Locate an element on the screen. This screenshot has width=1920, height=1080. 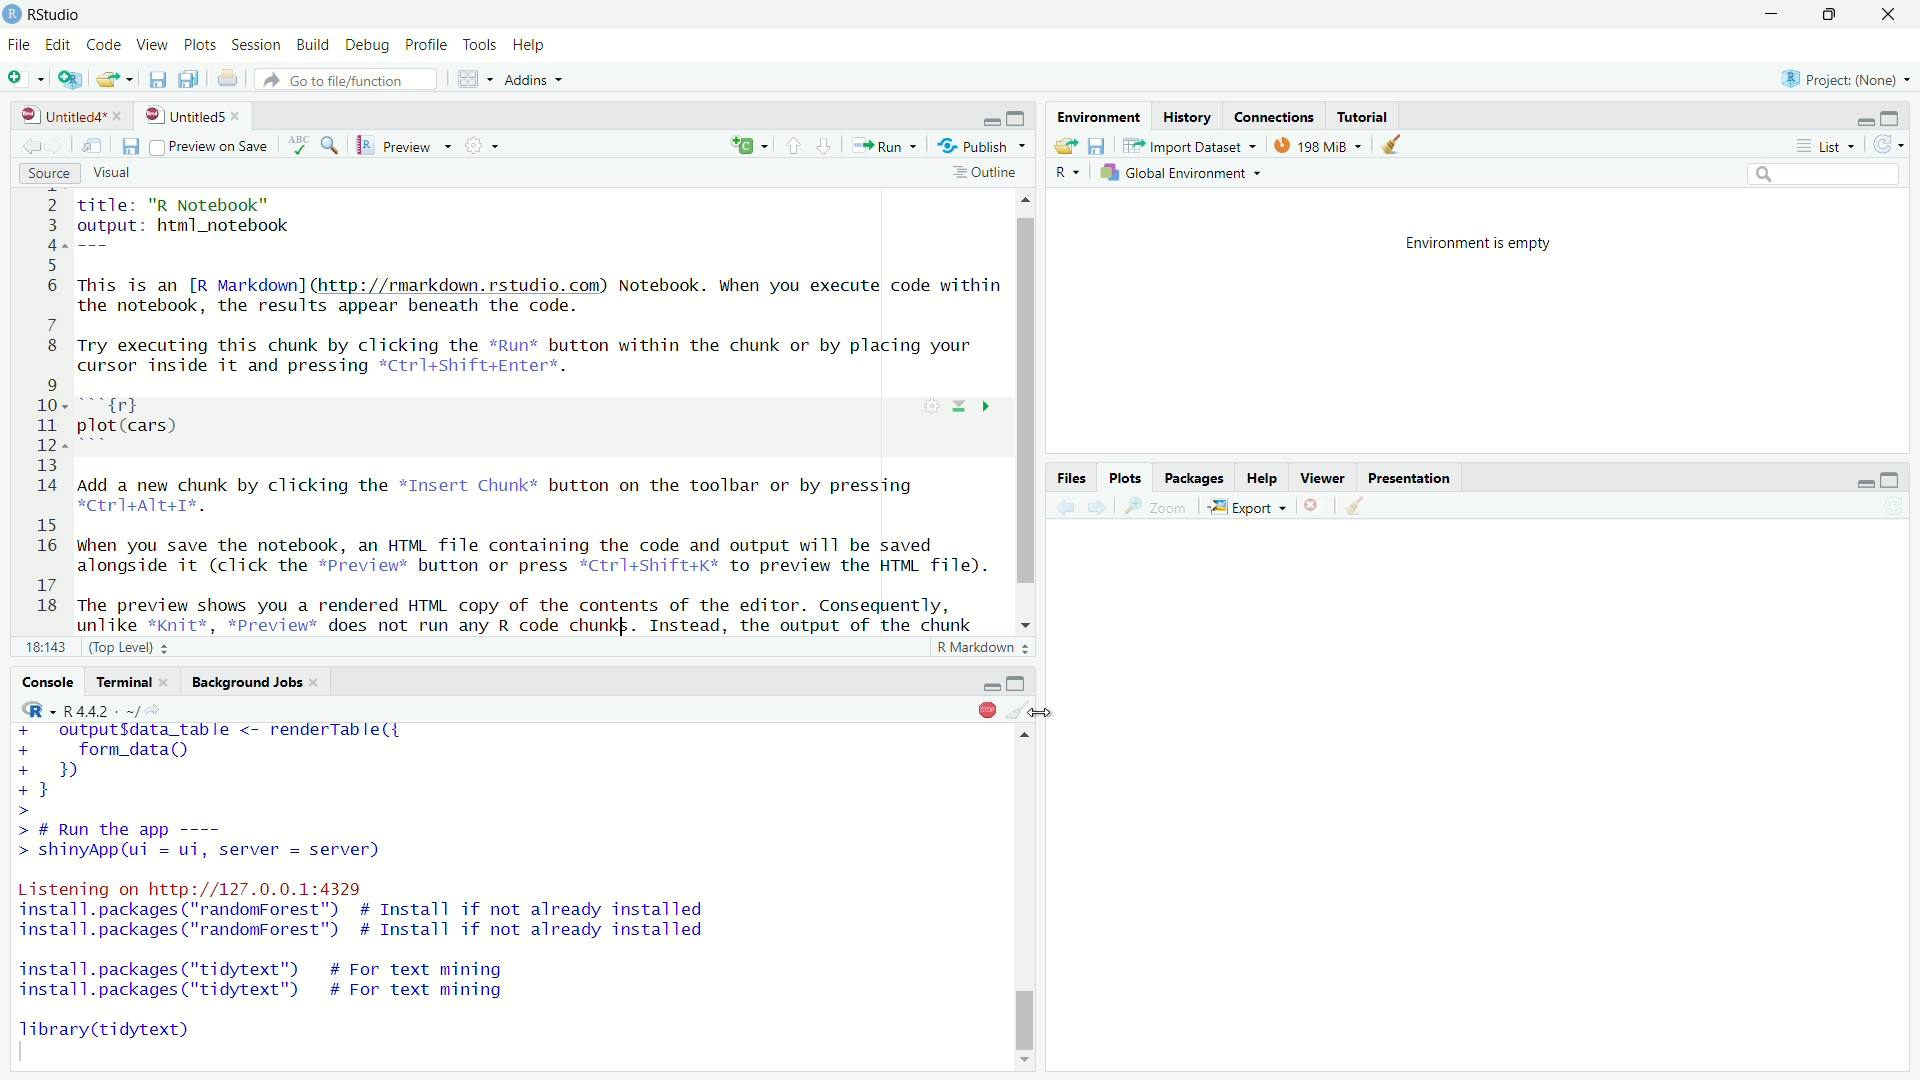
minimize is located at coordinates (1863, 120).